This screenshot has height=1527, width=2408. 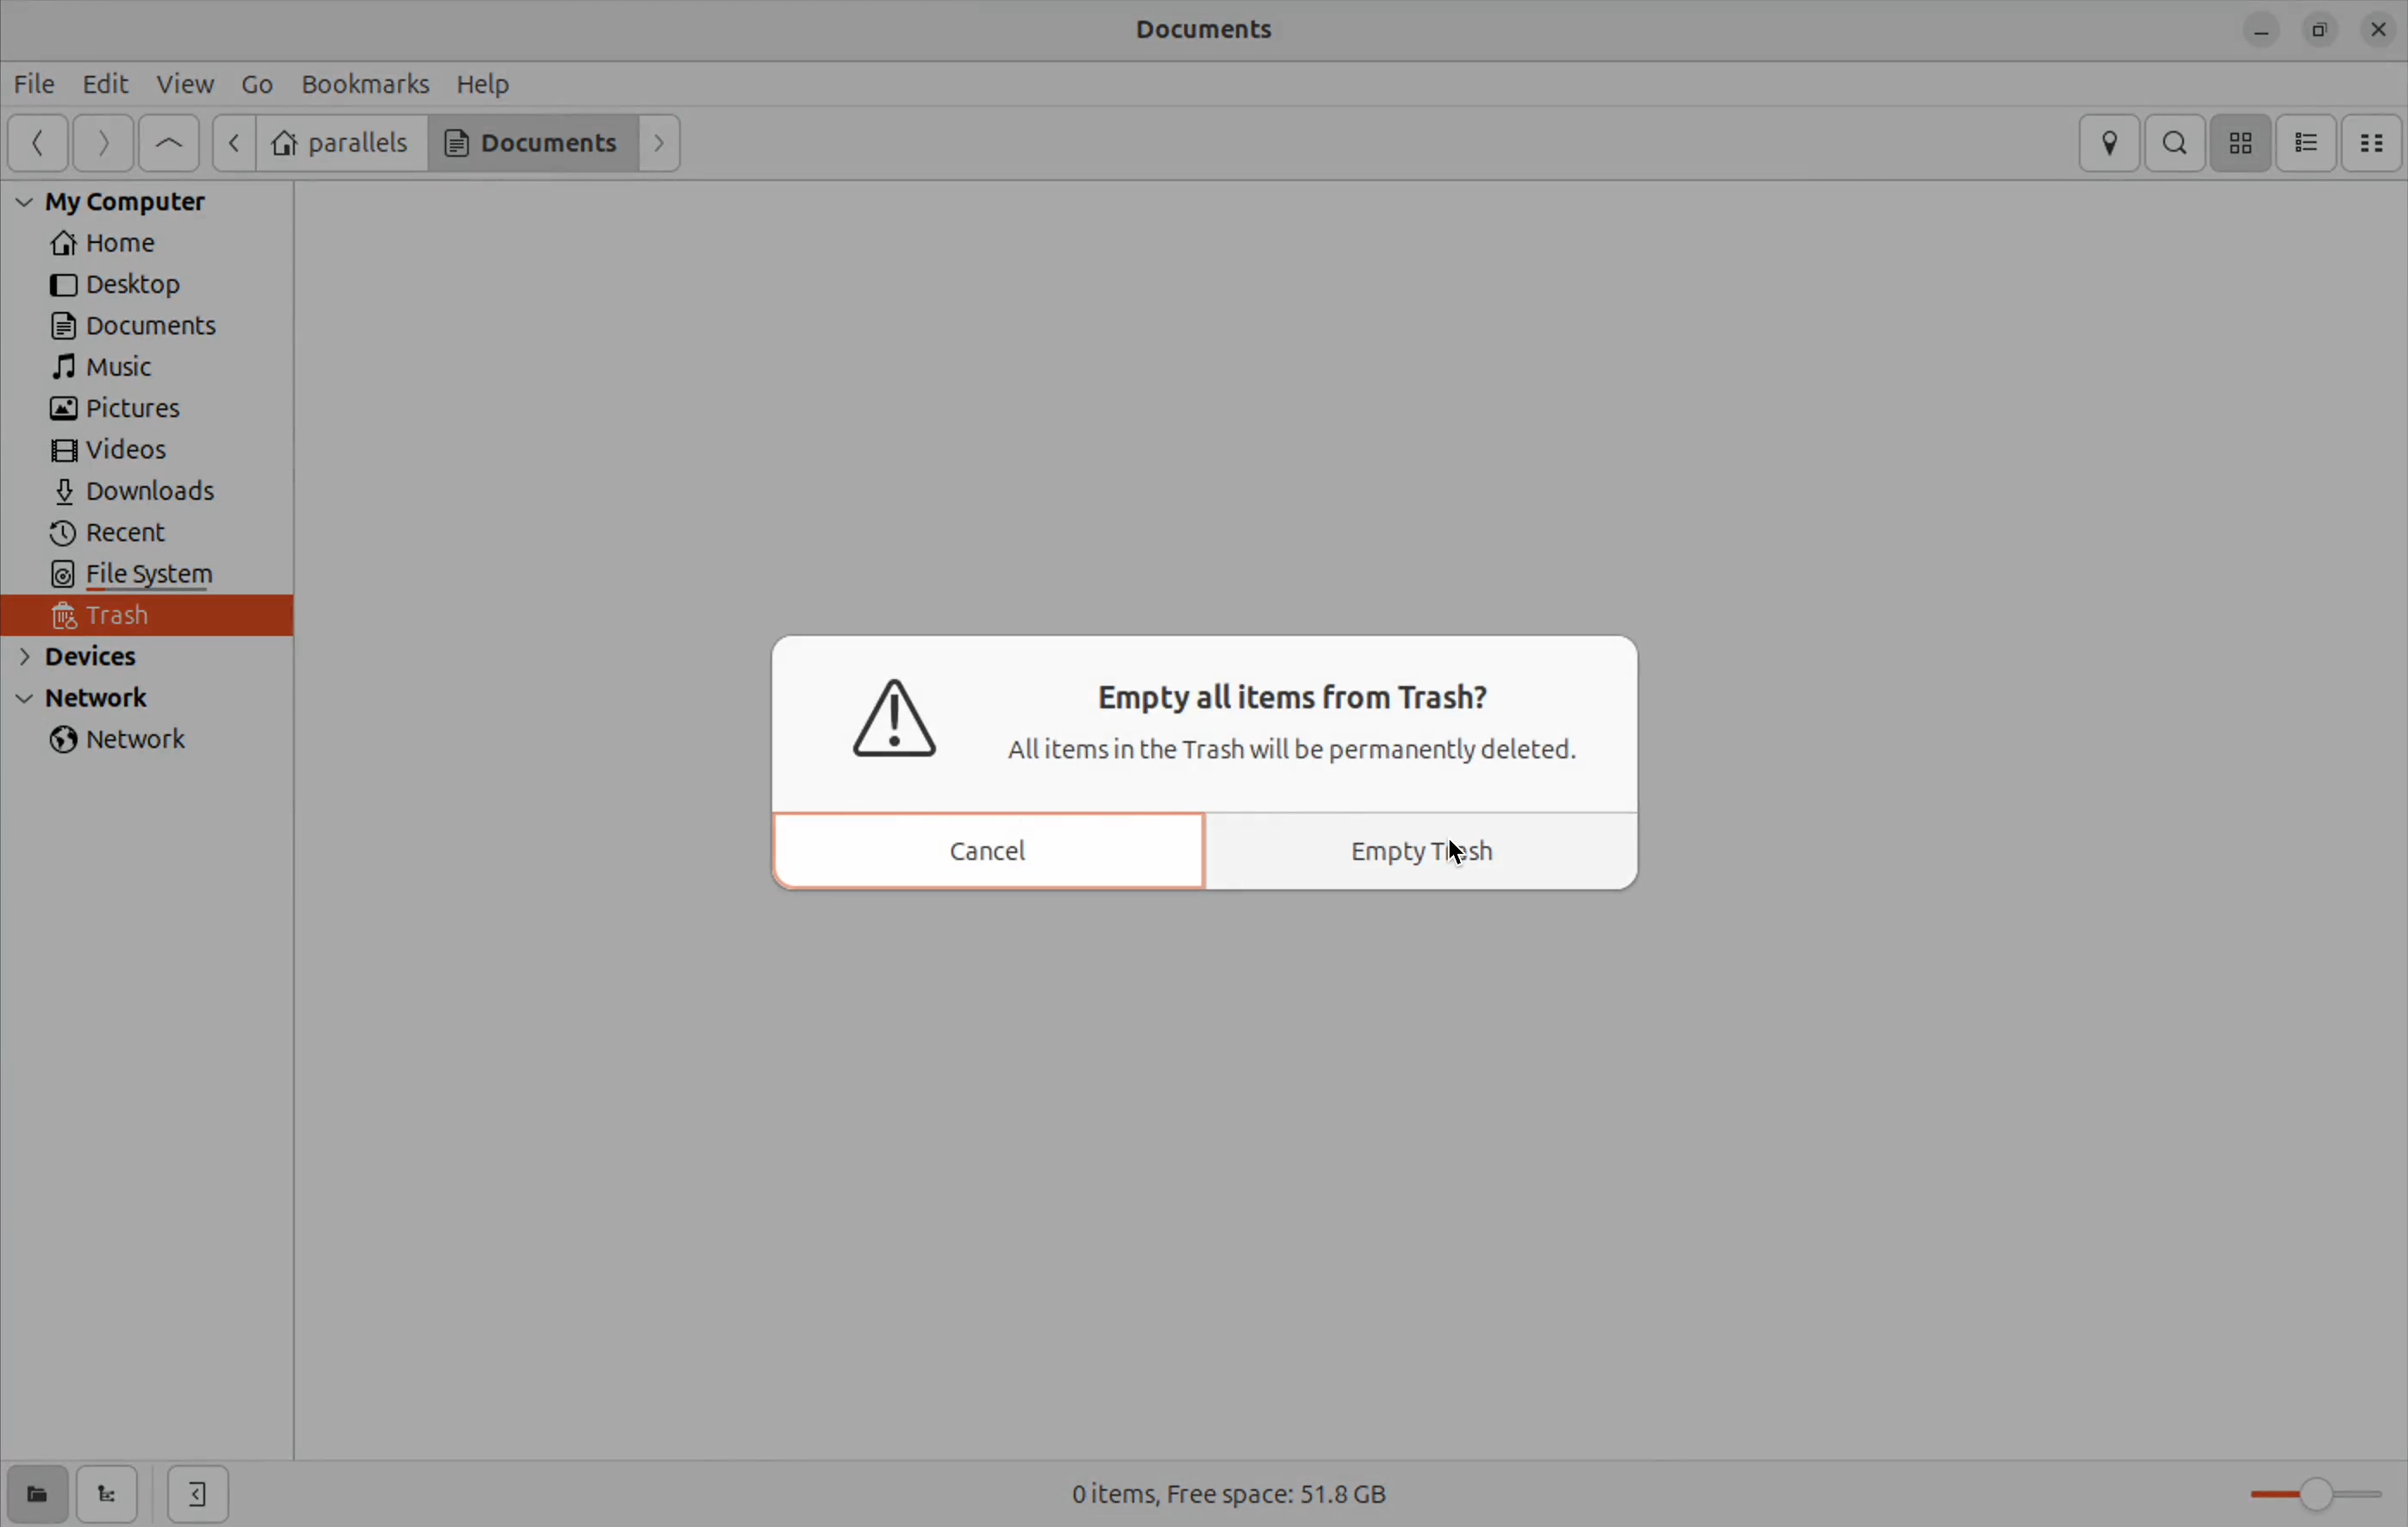 What do you see at coordinates (2261, 32) in the screenshot?
I see `minimize` at bounding box center [2261, 32].